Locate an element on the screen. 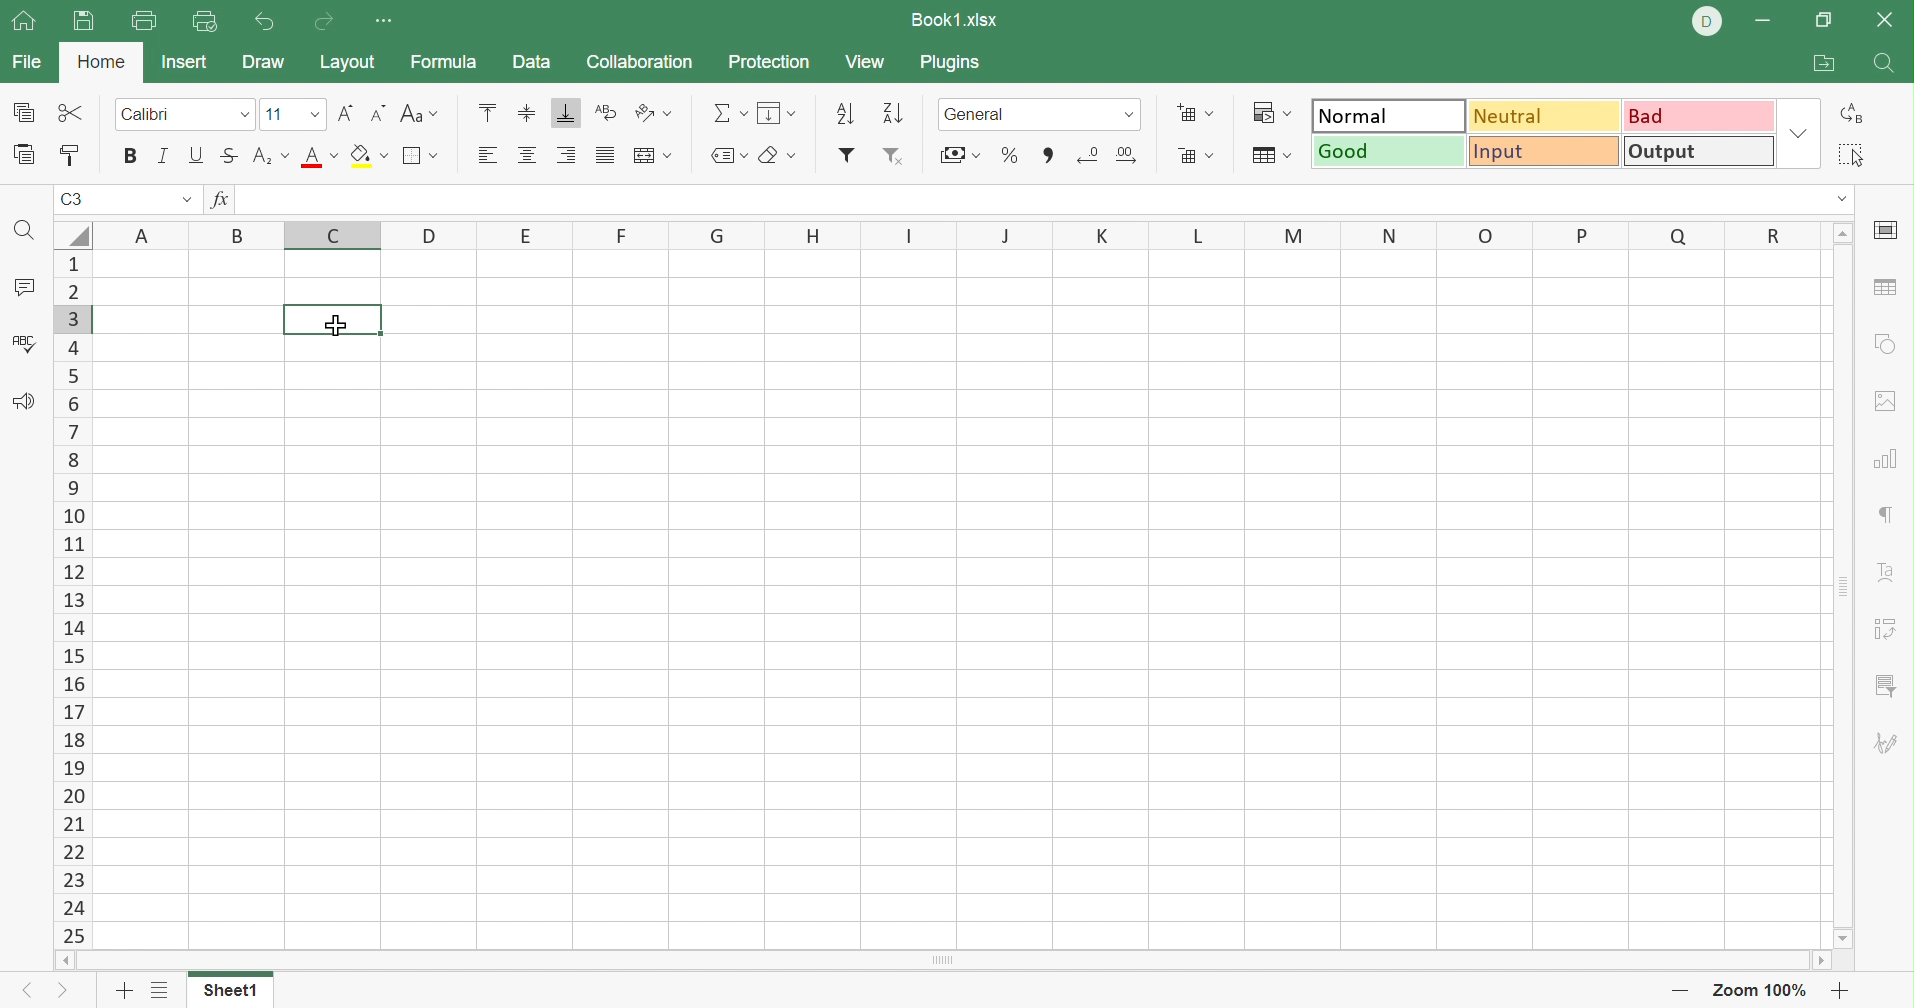 The height and width of the screenshot is (1008, 1914). Formula is located at coordinates (443, 63).